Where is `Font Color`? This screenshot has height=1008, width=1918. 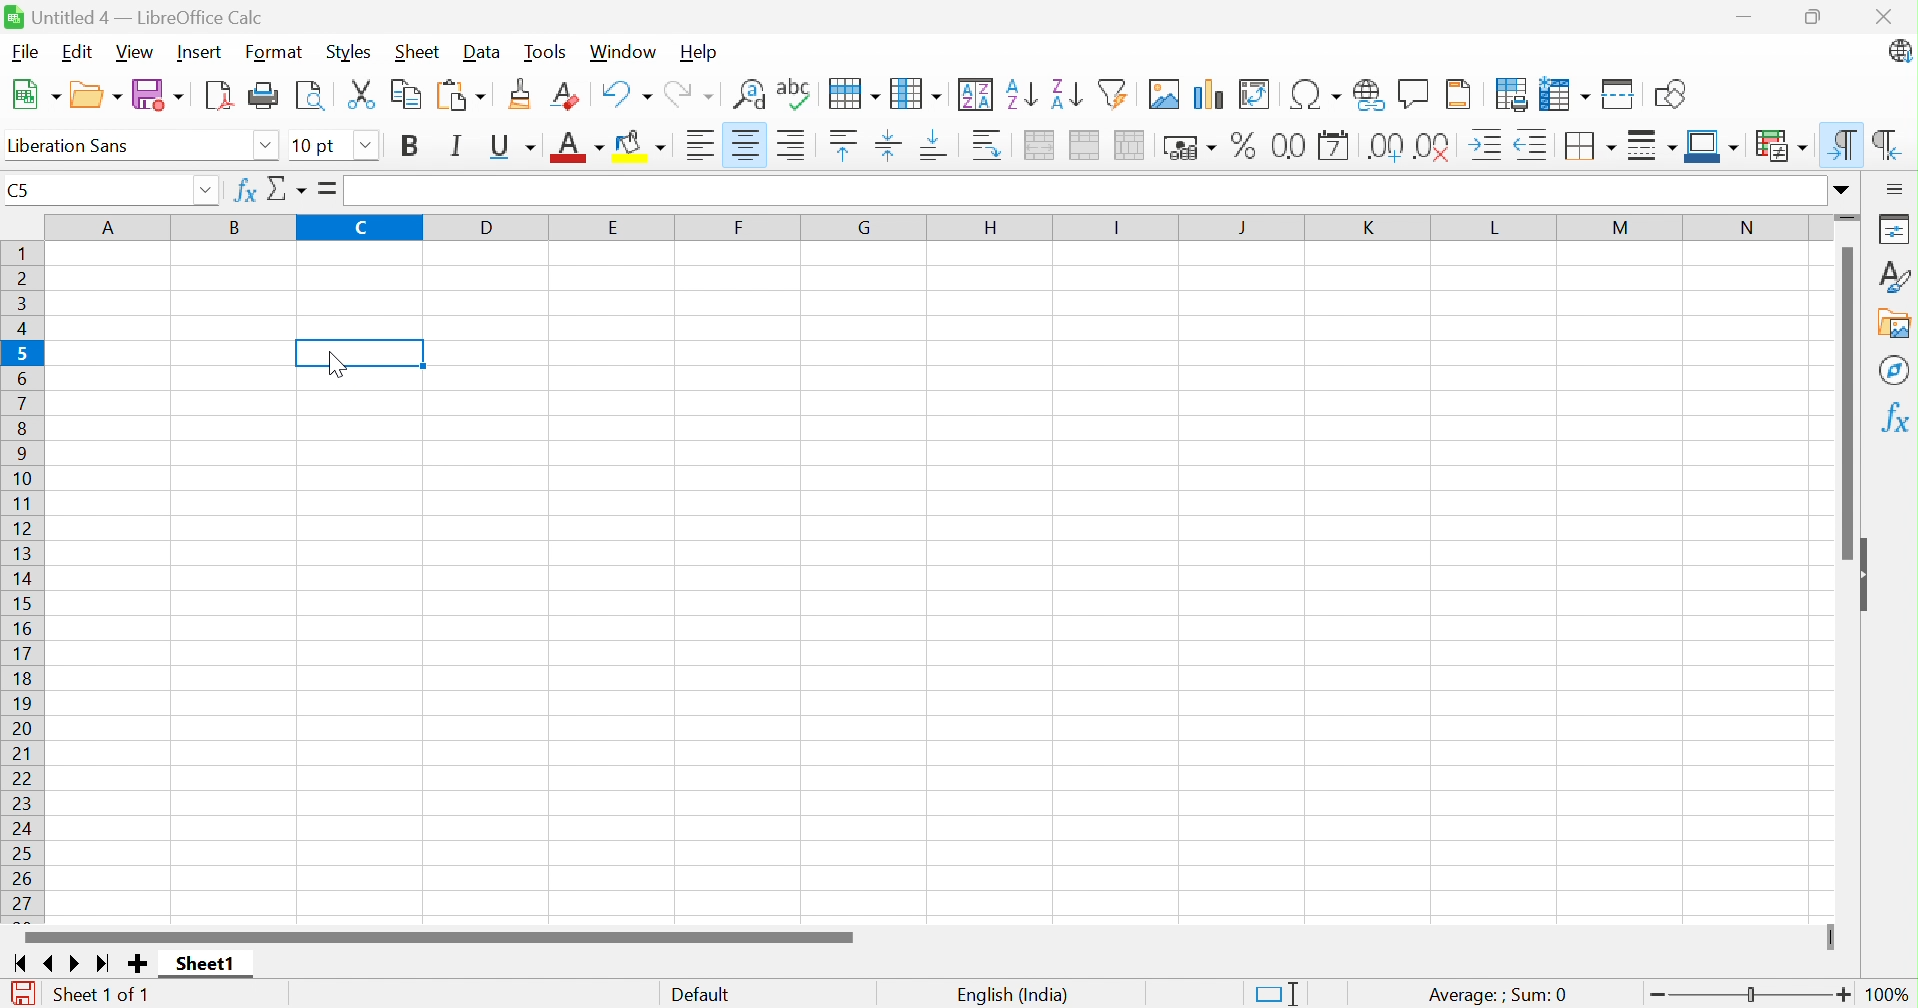
Font Color is located at coordinates (577, 146).